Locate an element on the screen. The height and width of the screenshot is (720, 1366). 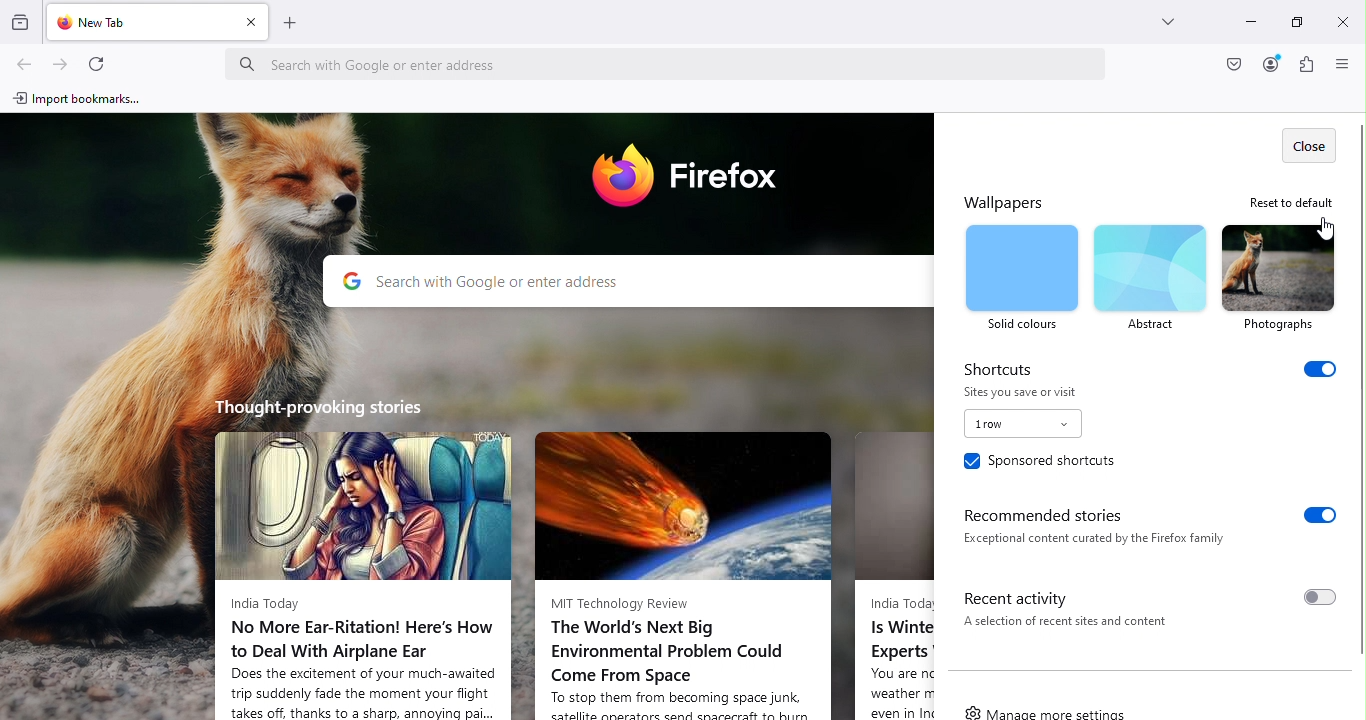
Close is located at coordinates (1308, 145).